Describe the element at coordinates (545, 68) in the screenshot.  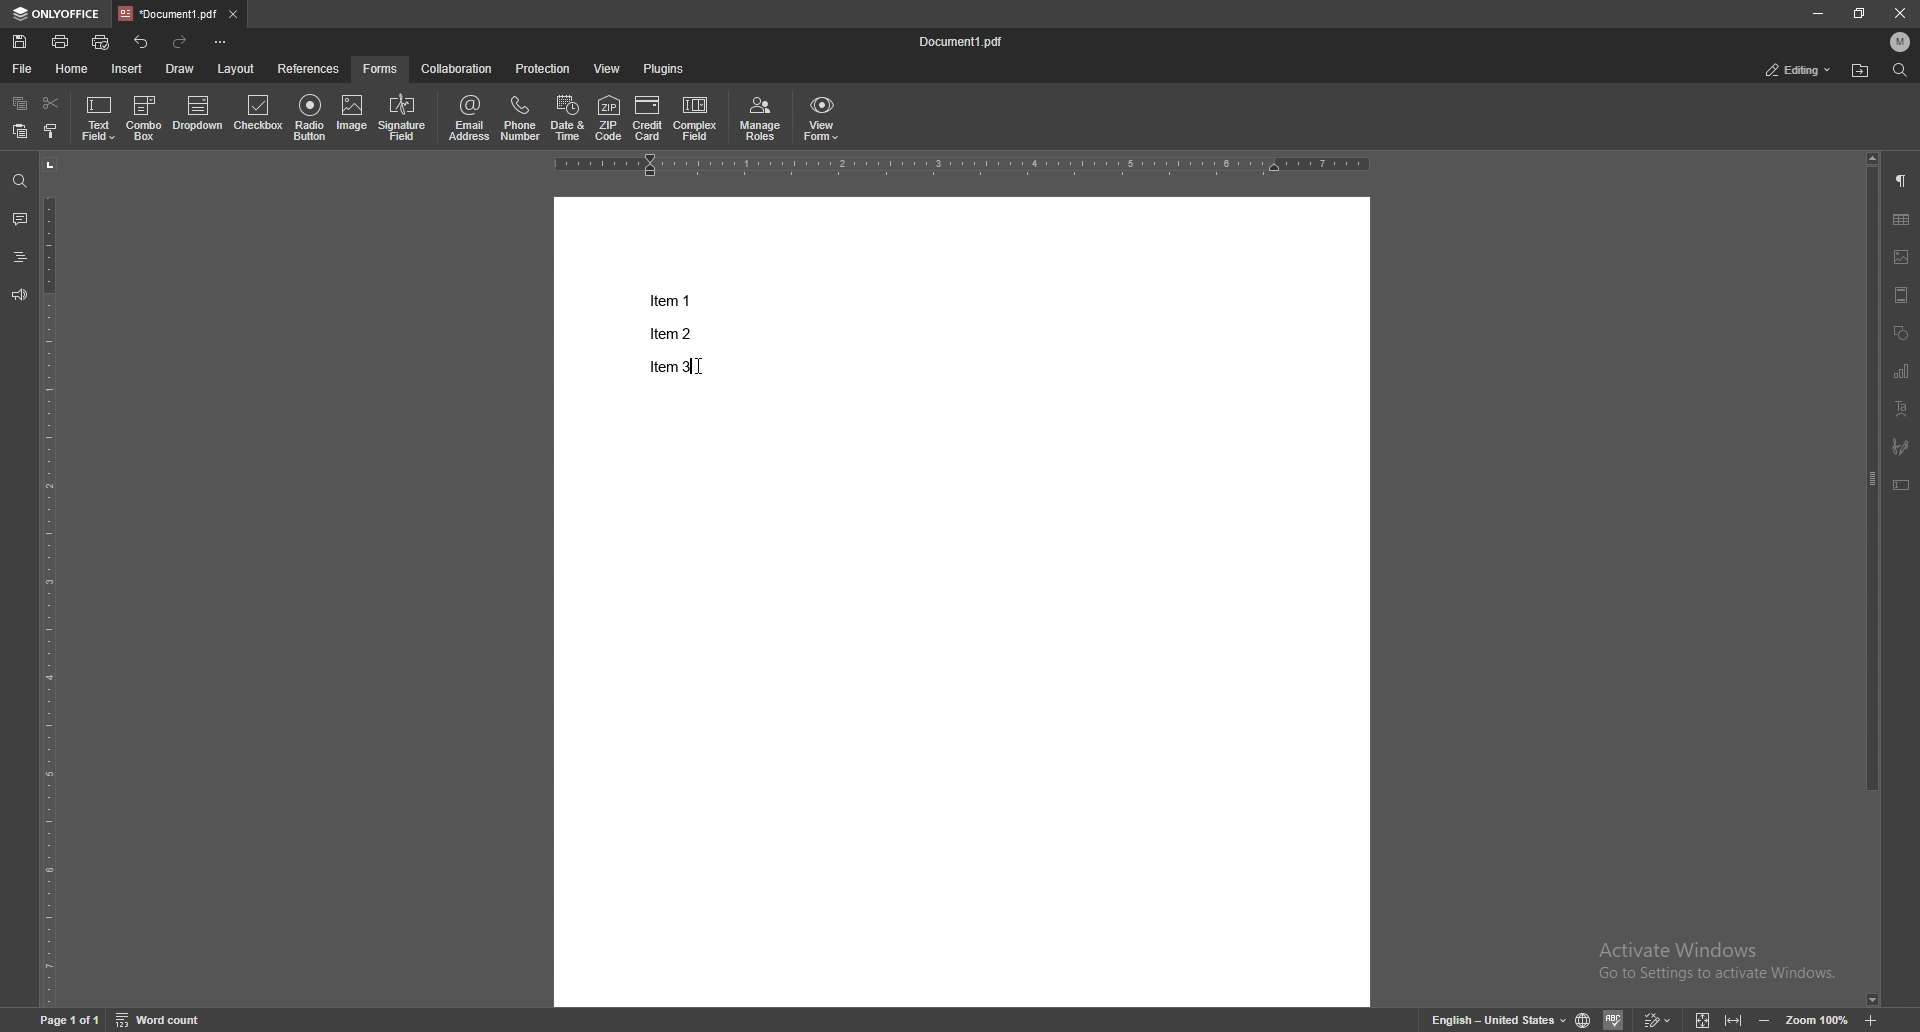
I see `protection` at that location.